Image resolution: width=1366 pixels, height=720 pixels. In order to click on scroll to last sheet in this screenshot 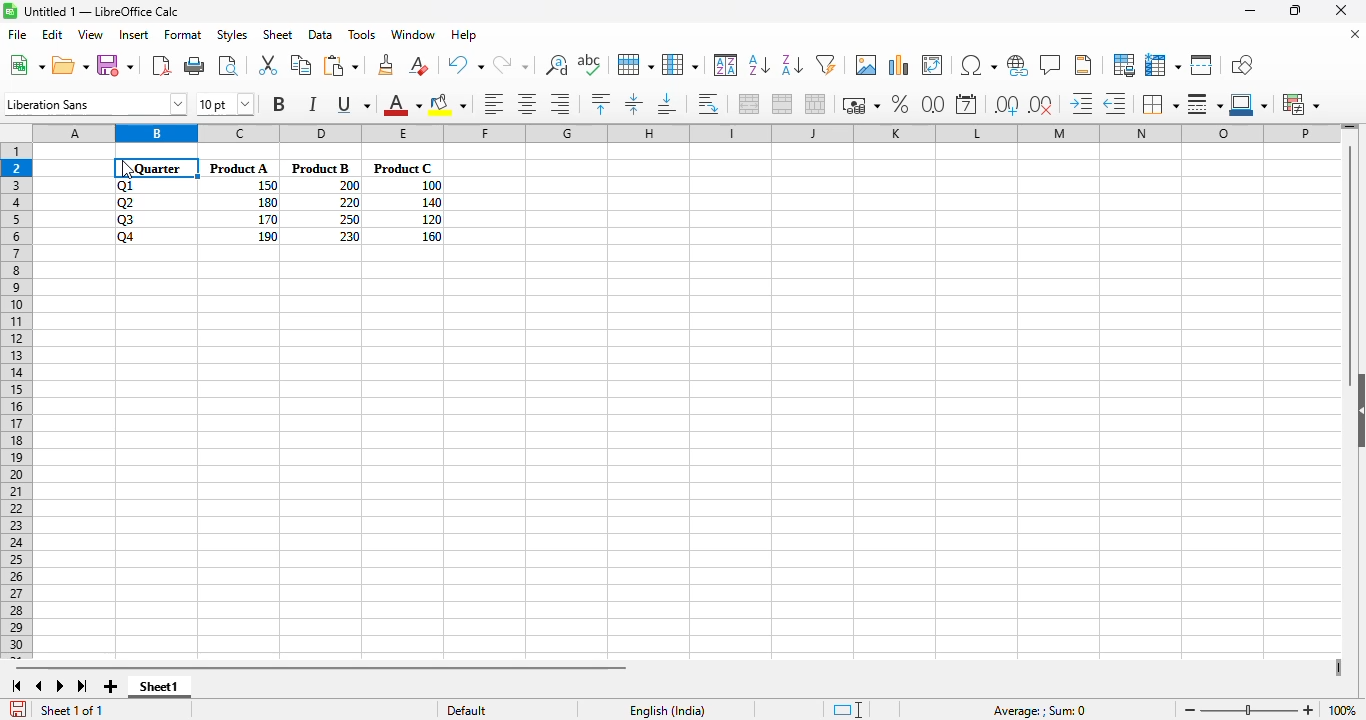, I will do `click(83, 687)`.